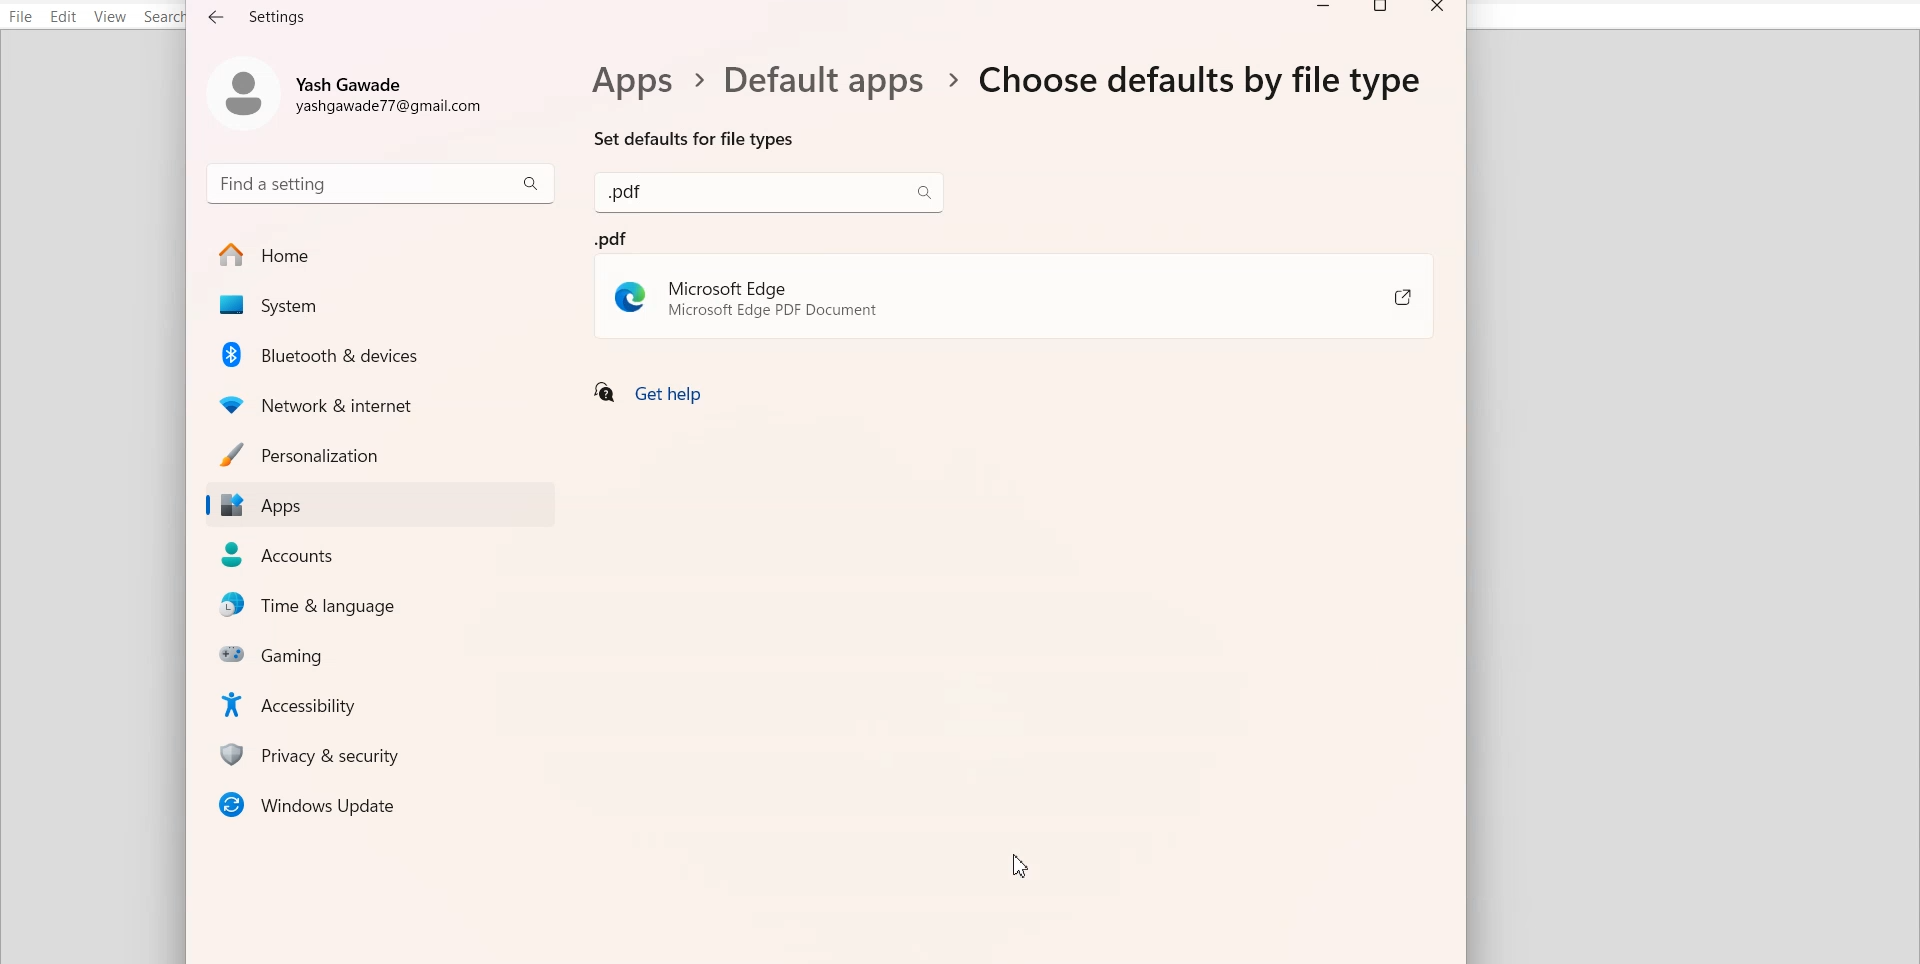 Image resolution: width=1920 pixels, height=964 pixels. I want to click on Accessibility, so click(385, 703).